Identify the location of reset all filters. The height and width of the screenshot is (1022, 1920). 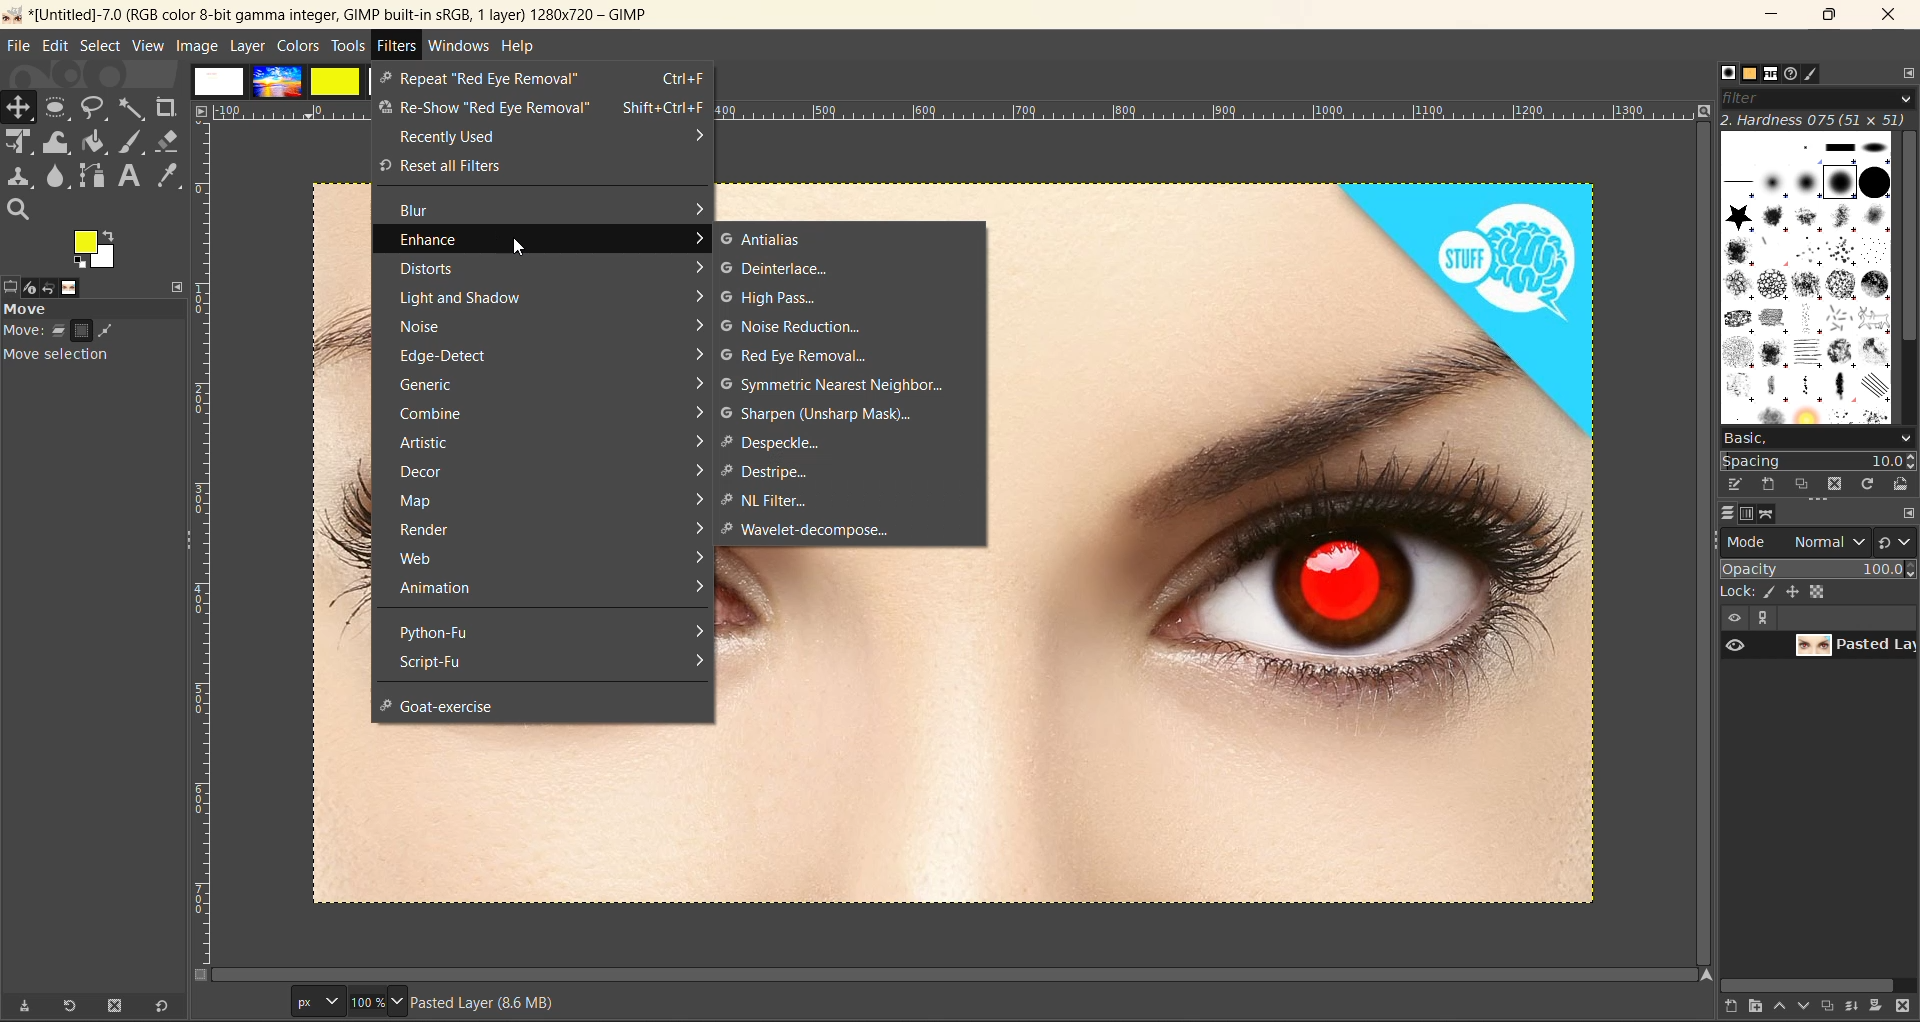
(547, 164).